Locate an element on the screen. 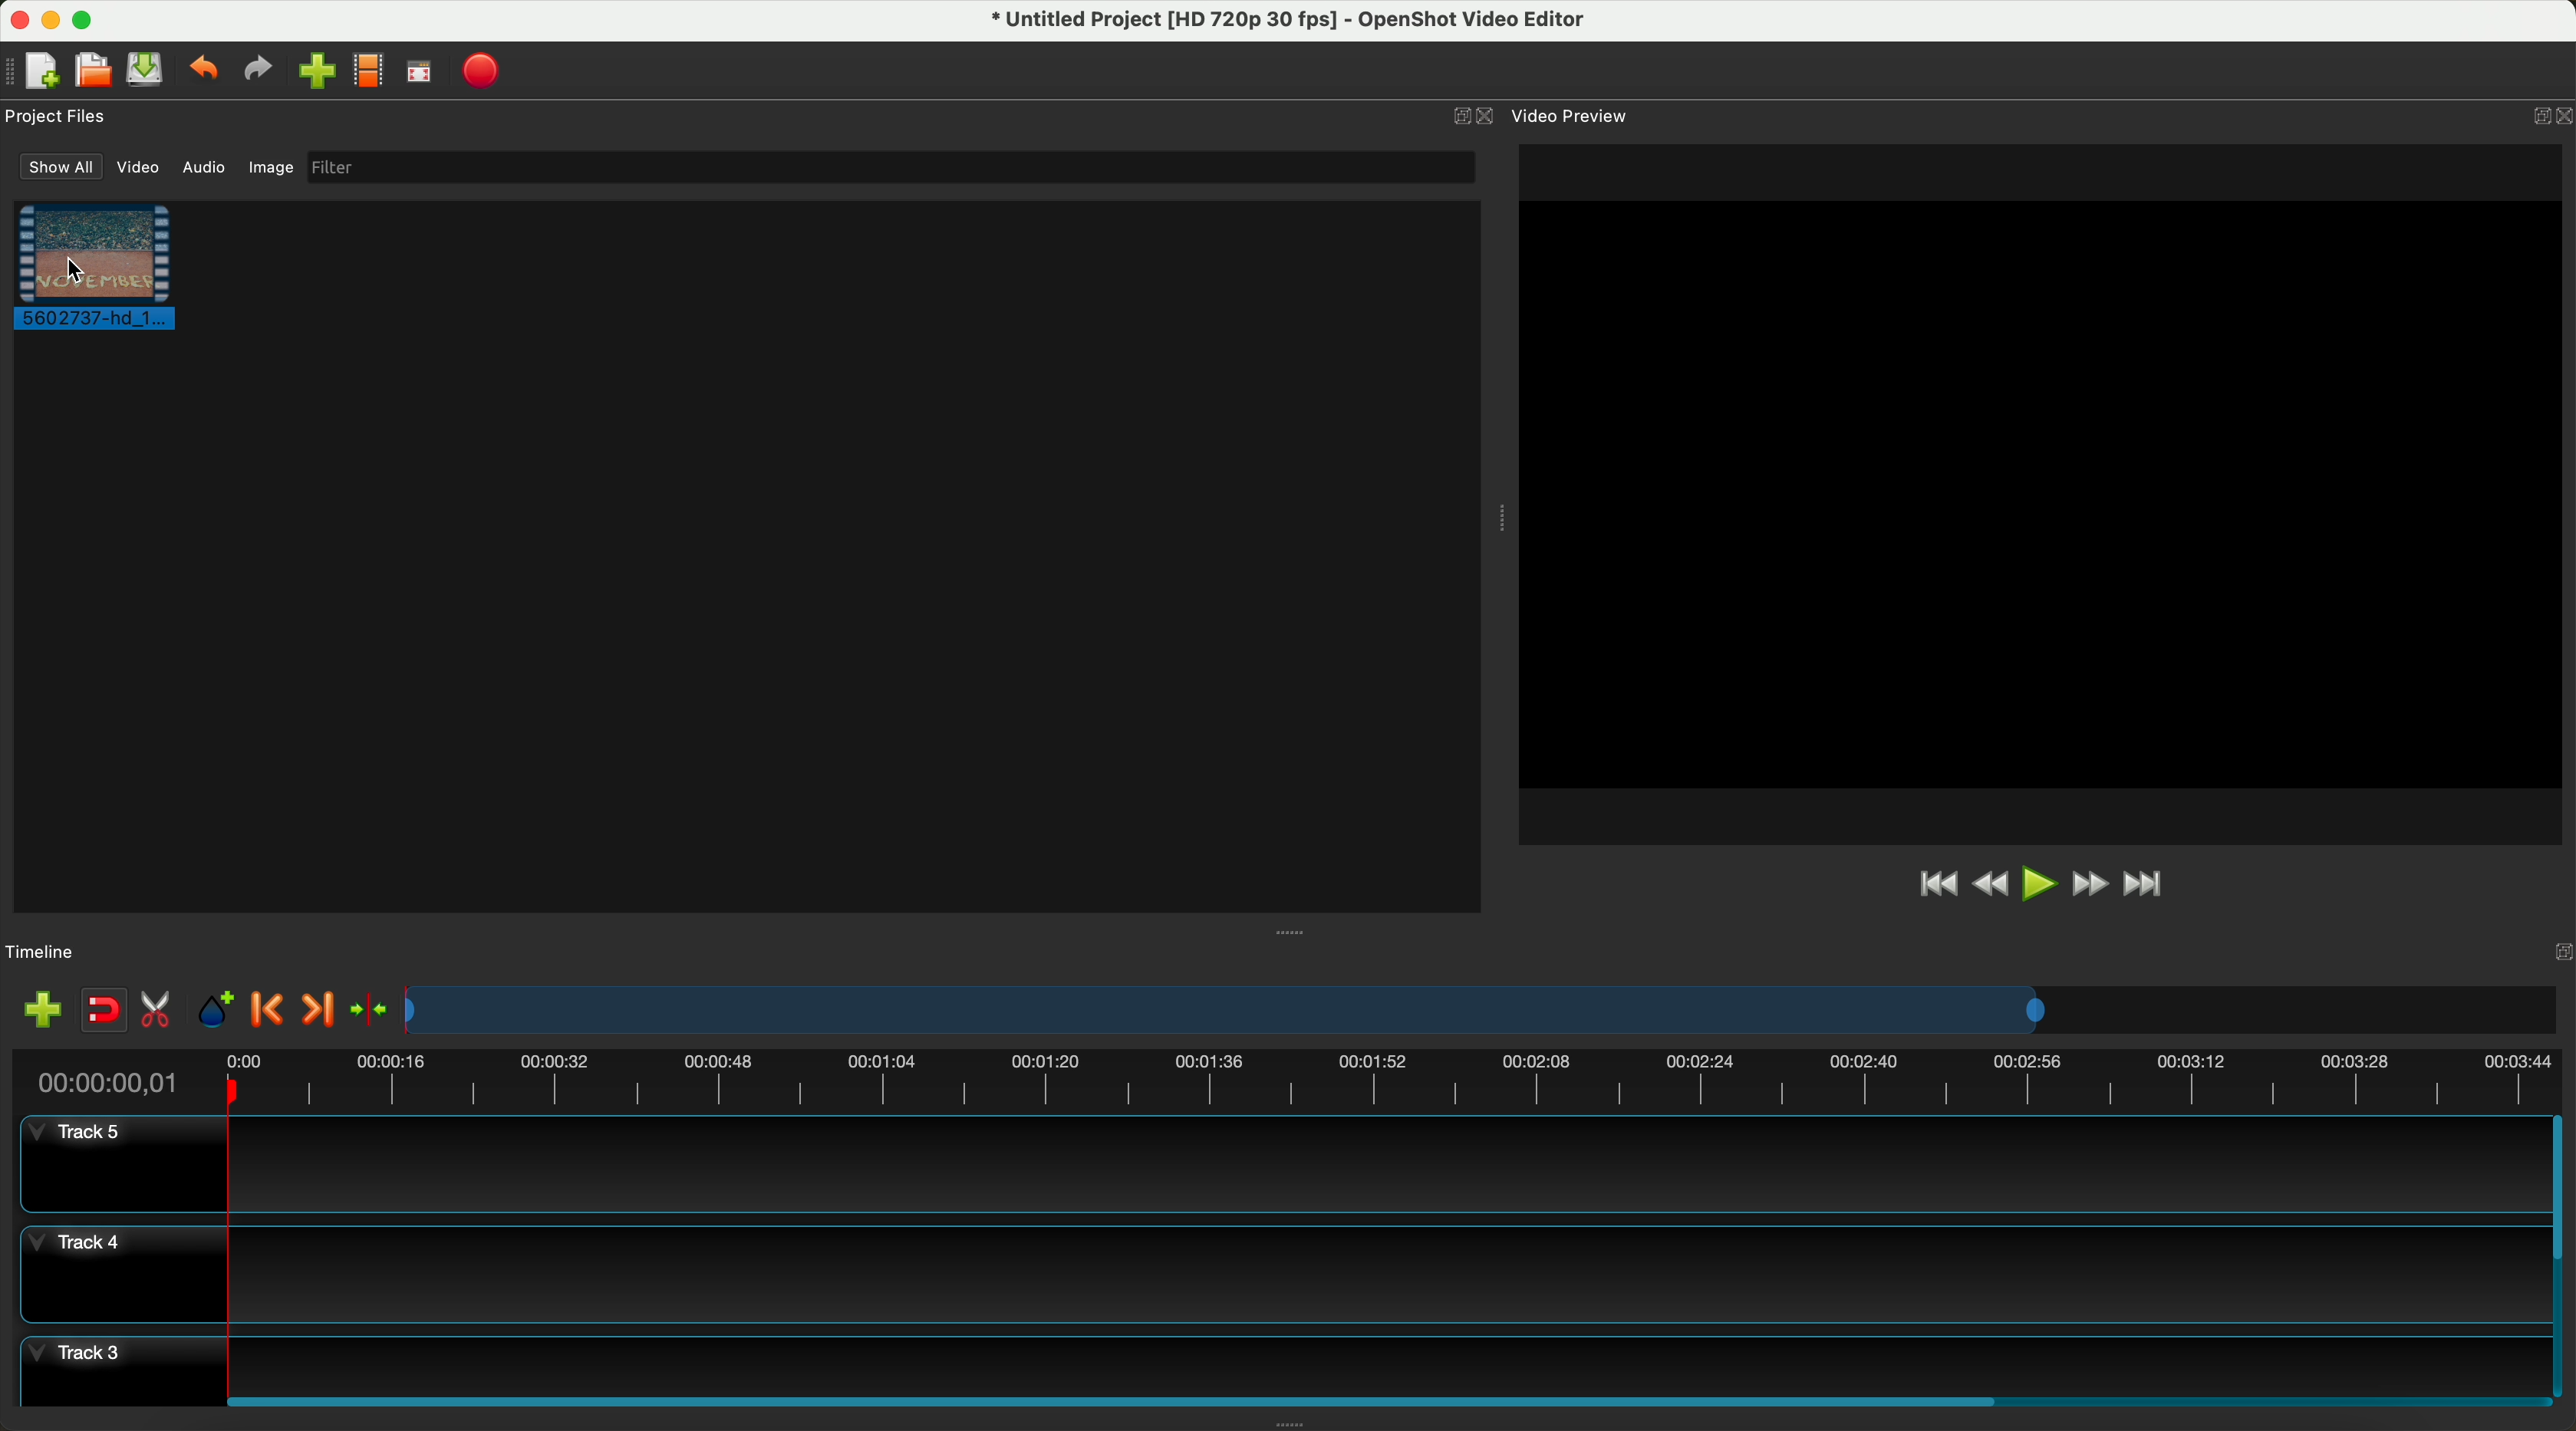 This screenshot has height=1431, width=2576. rewind is located at coordinates (1987, 888).